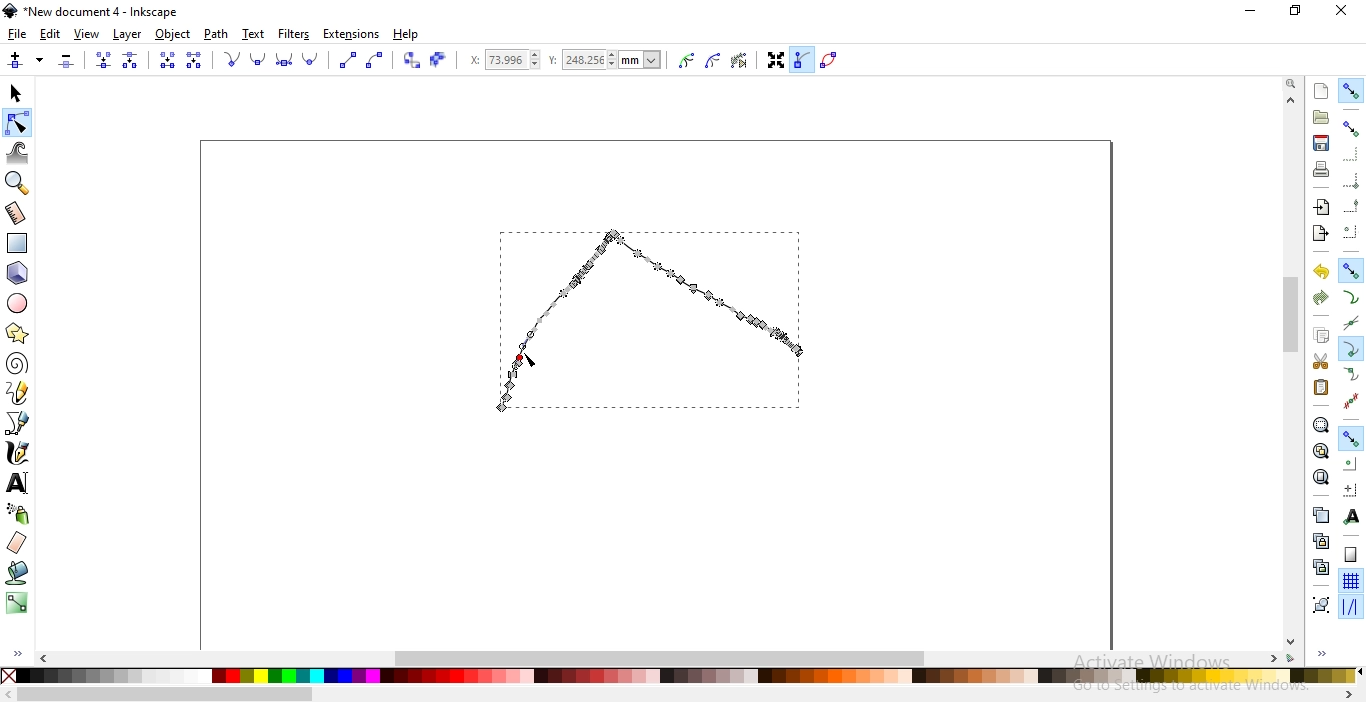 The height and width of the screenshot is (702, 1366). Describe the element at coordinates (50, 36) in the screenshot. I see `edit` at that location.